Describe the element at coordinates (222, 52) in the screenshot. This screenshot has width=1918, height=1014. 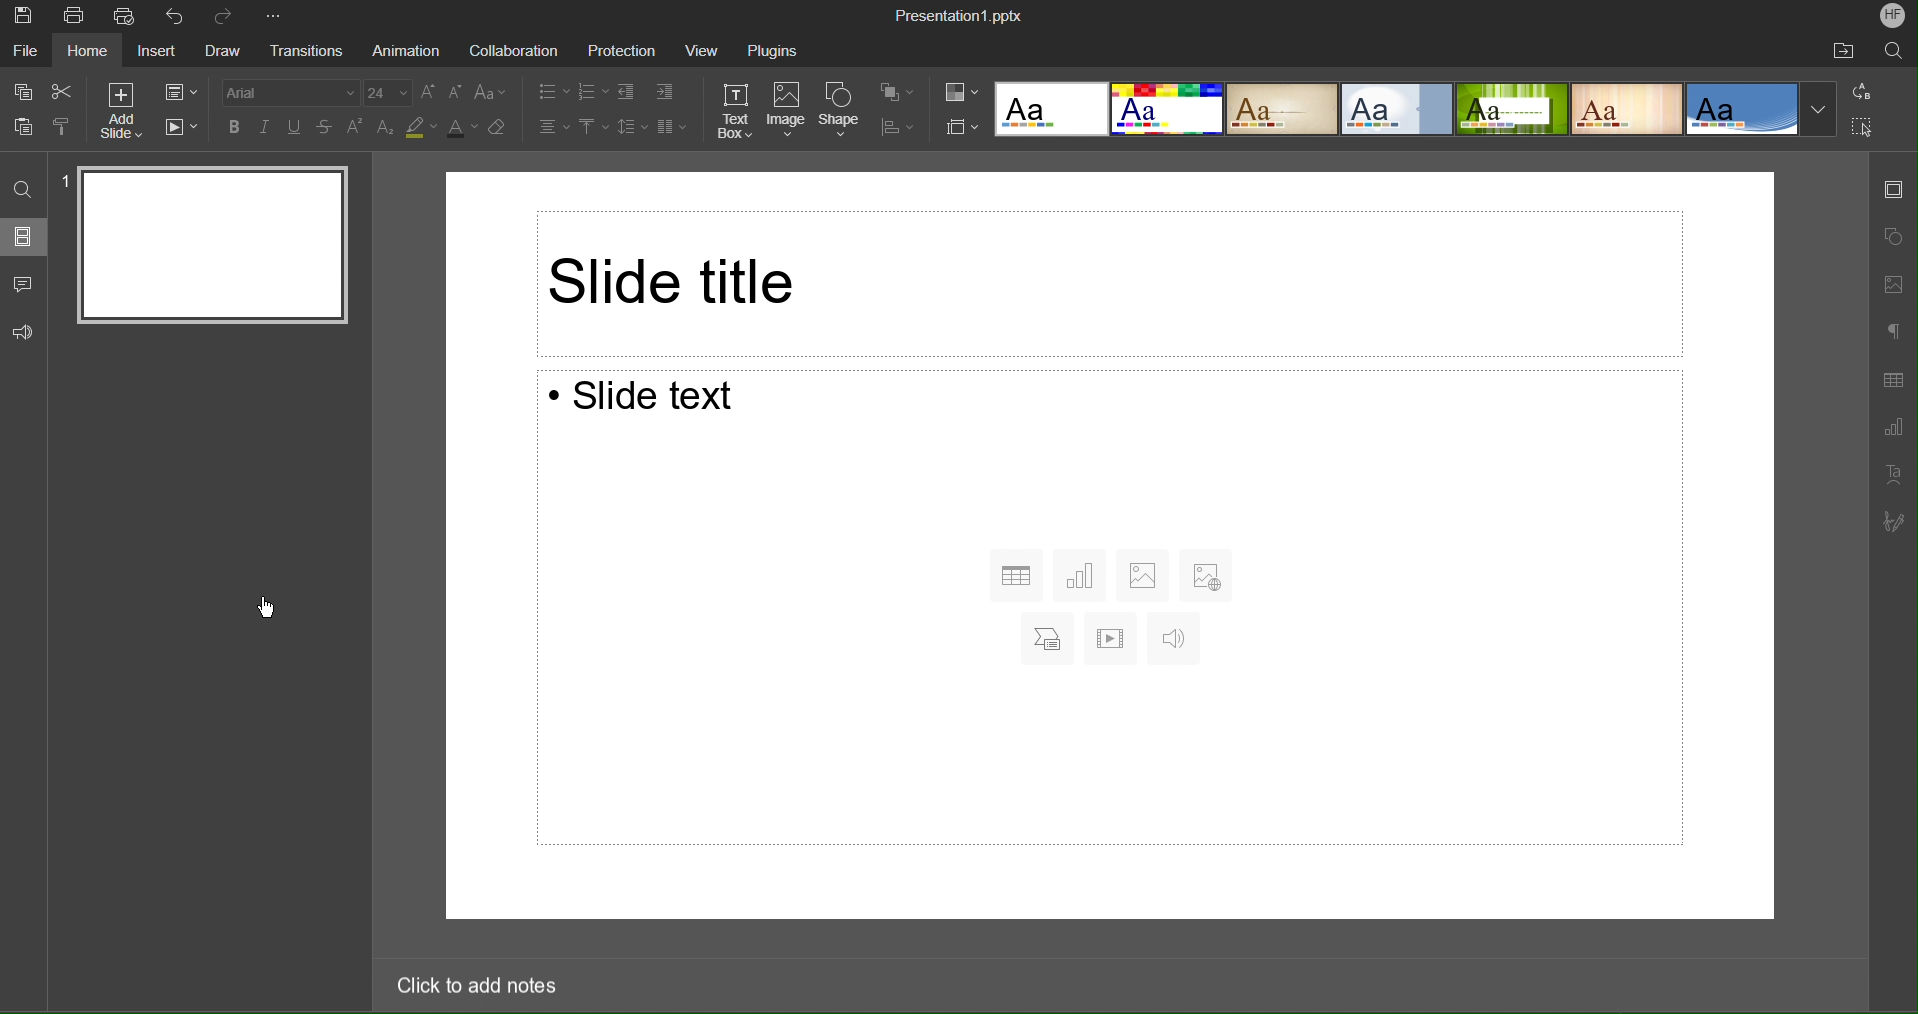
I see `Draw` at that location.